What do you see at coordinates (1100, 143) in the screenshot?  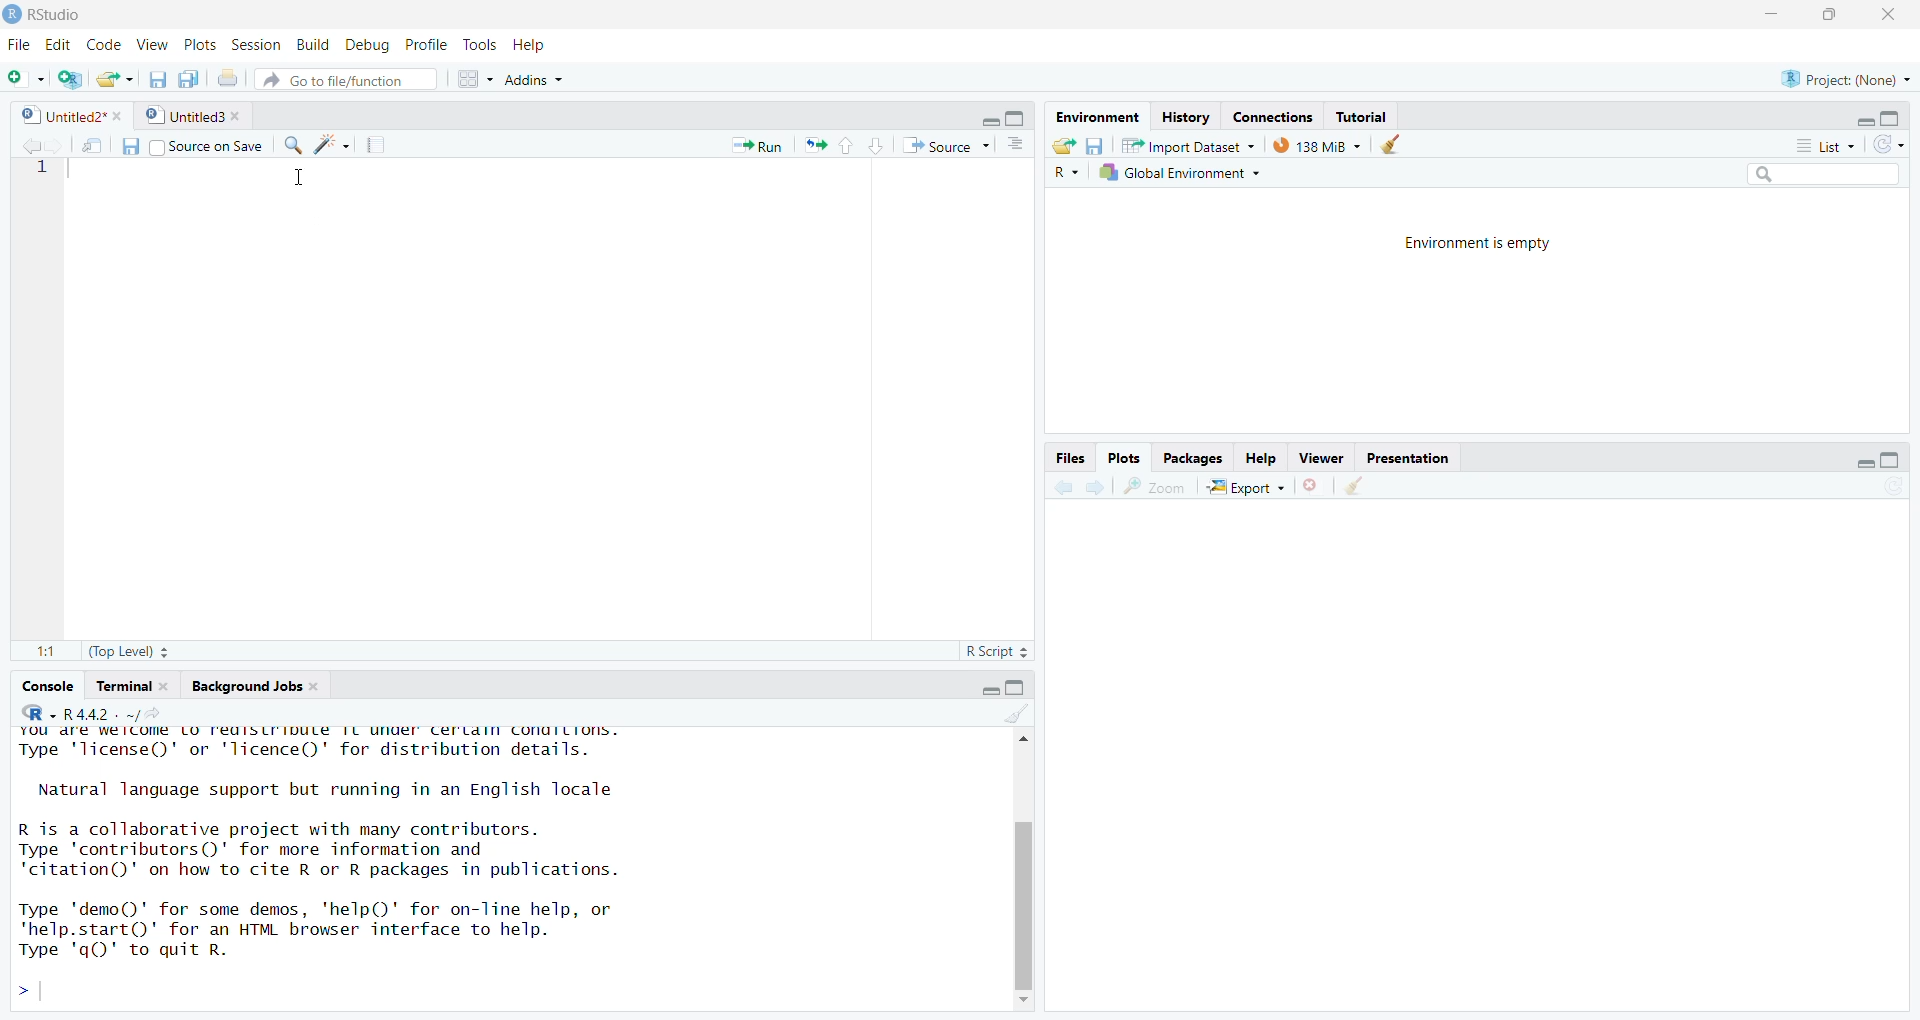 I see `Save` at bounding box center [1100, 143].